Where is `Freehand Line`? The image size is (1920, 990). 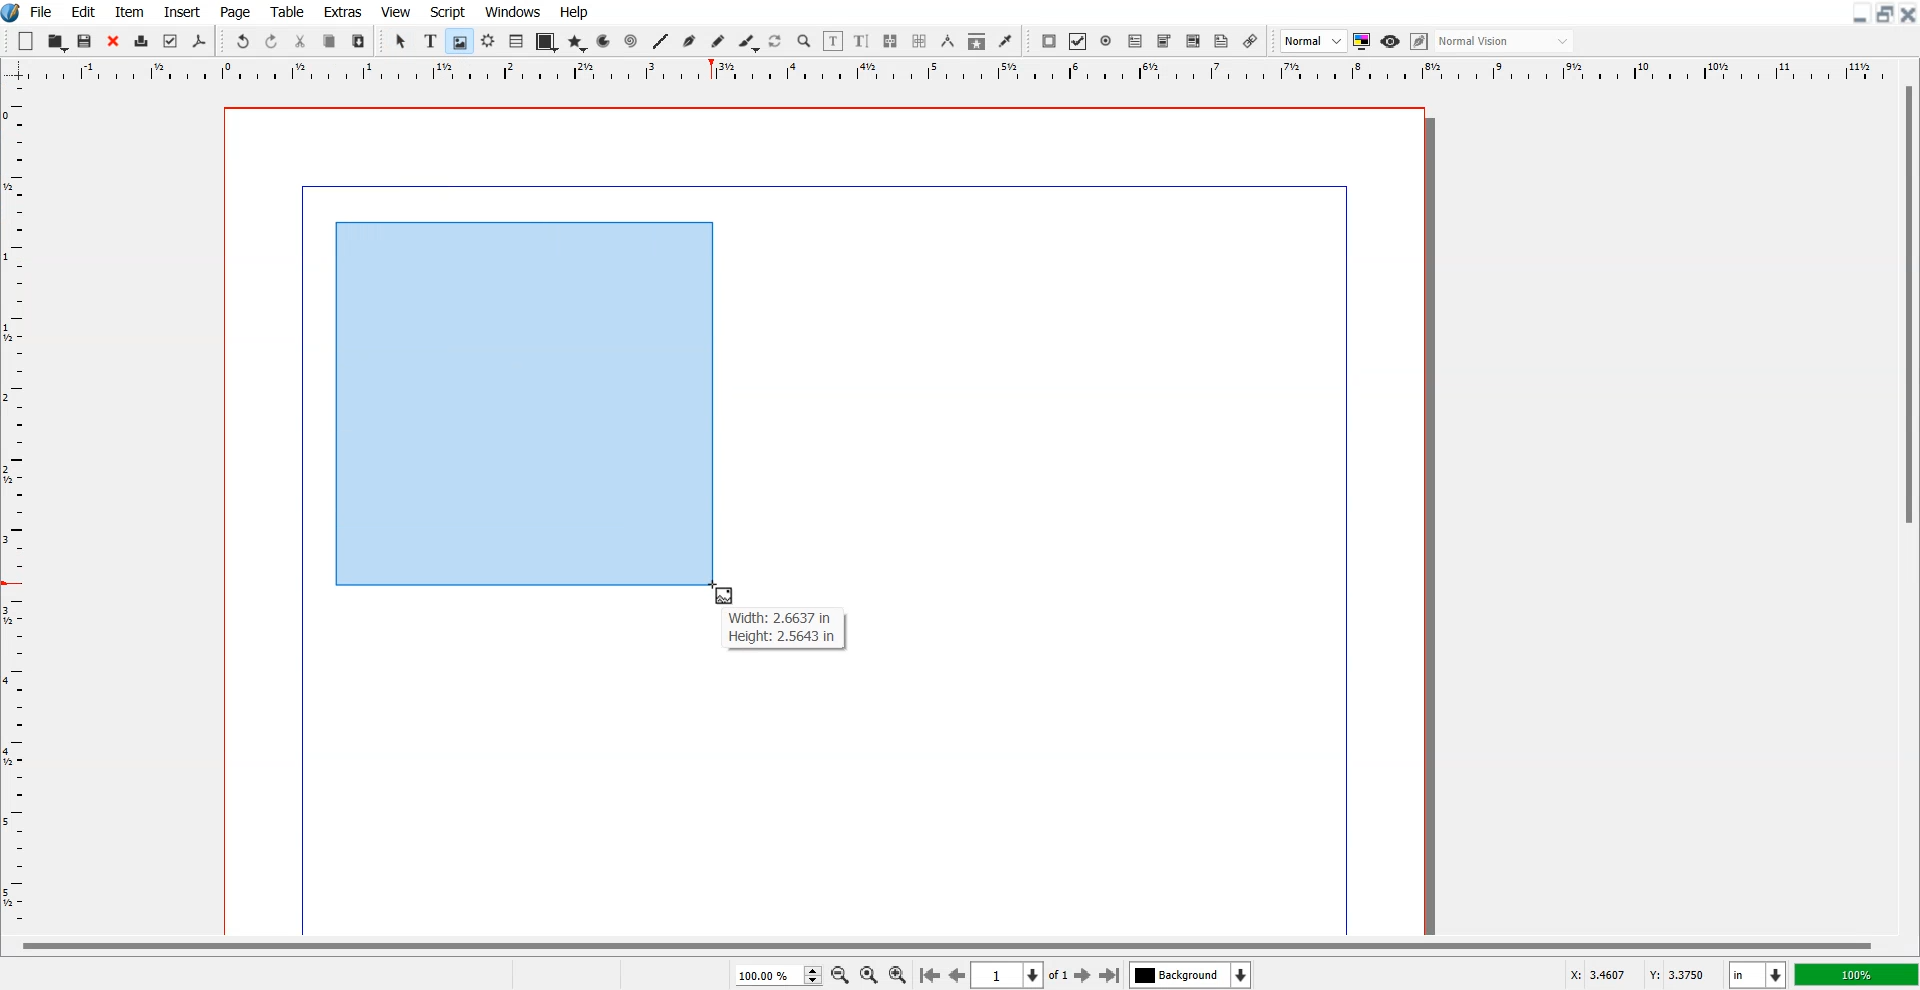
Freehand Line is located at coordinates (718, 41).